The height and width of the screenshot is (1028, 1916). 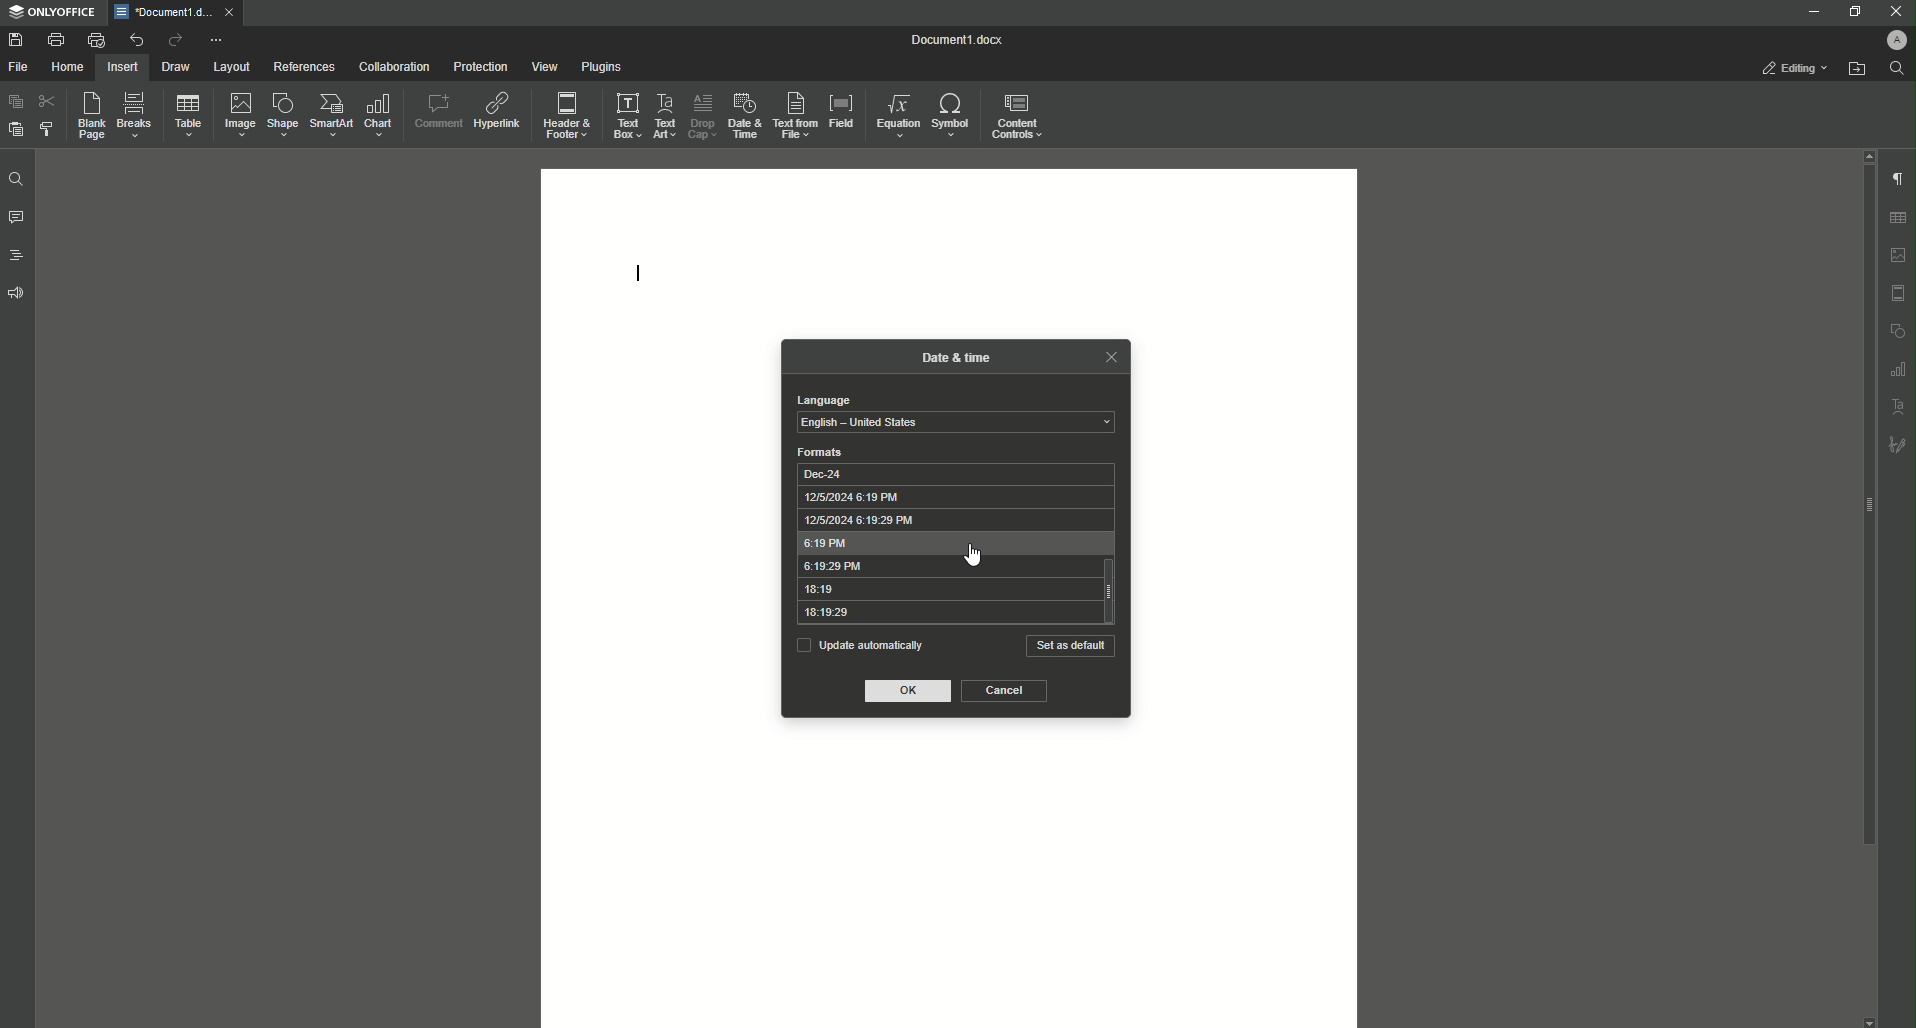 What do you see at coordinates (1869, 1022) in the screenshot?
I see `scroll down` at bounding box center [1869, 1022].